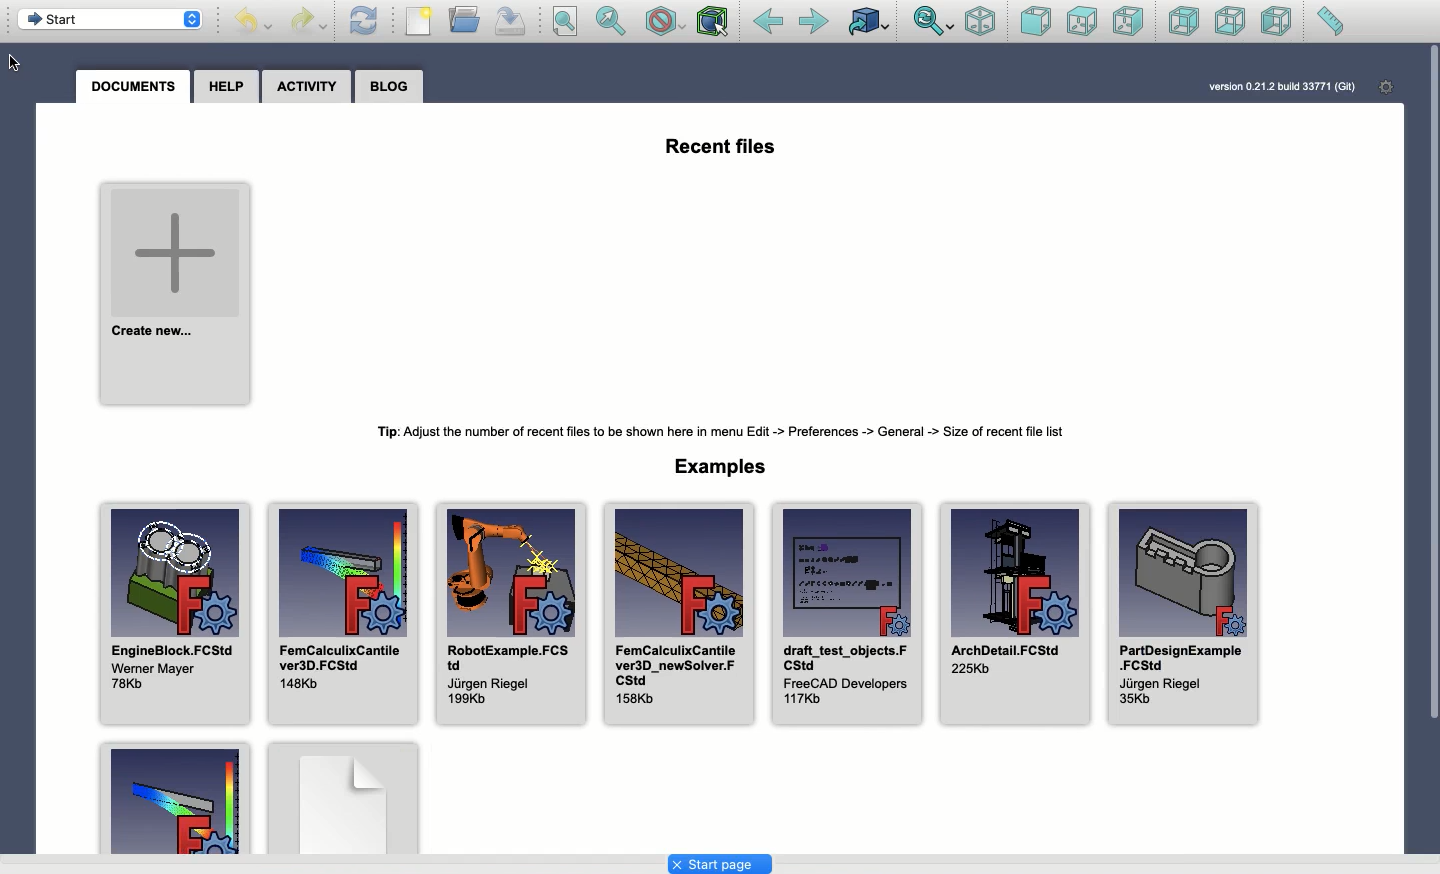 The image size is (1440, 874). What do you see at coordinates (1183, 21) in the screenshot?
I see `Rear` at bounding box center [1183, 21].